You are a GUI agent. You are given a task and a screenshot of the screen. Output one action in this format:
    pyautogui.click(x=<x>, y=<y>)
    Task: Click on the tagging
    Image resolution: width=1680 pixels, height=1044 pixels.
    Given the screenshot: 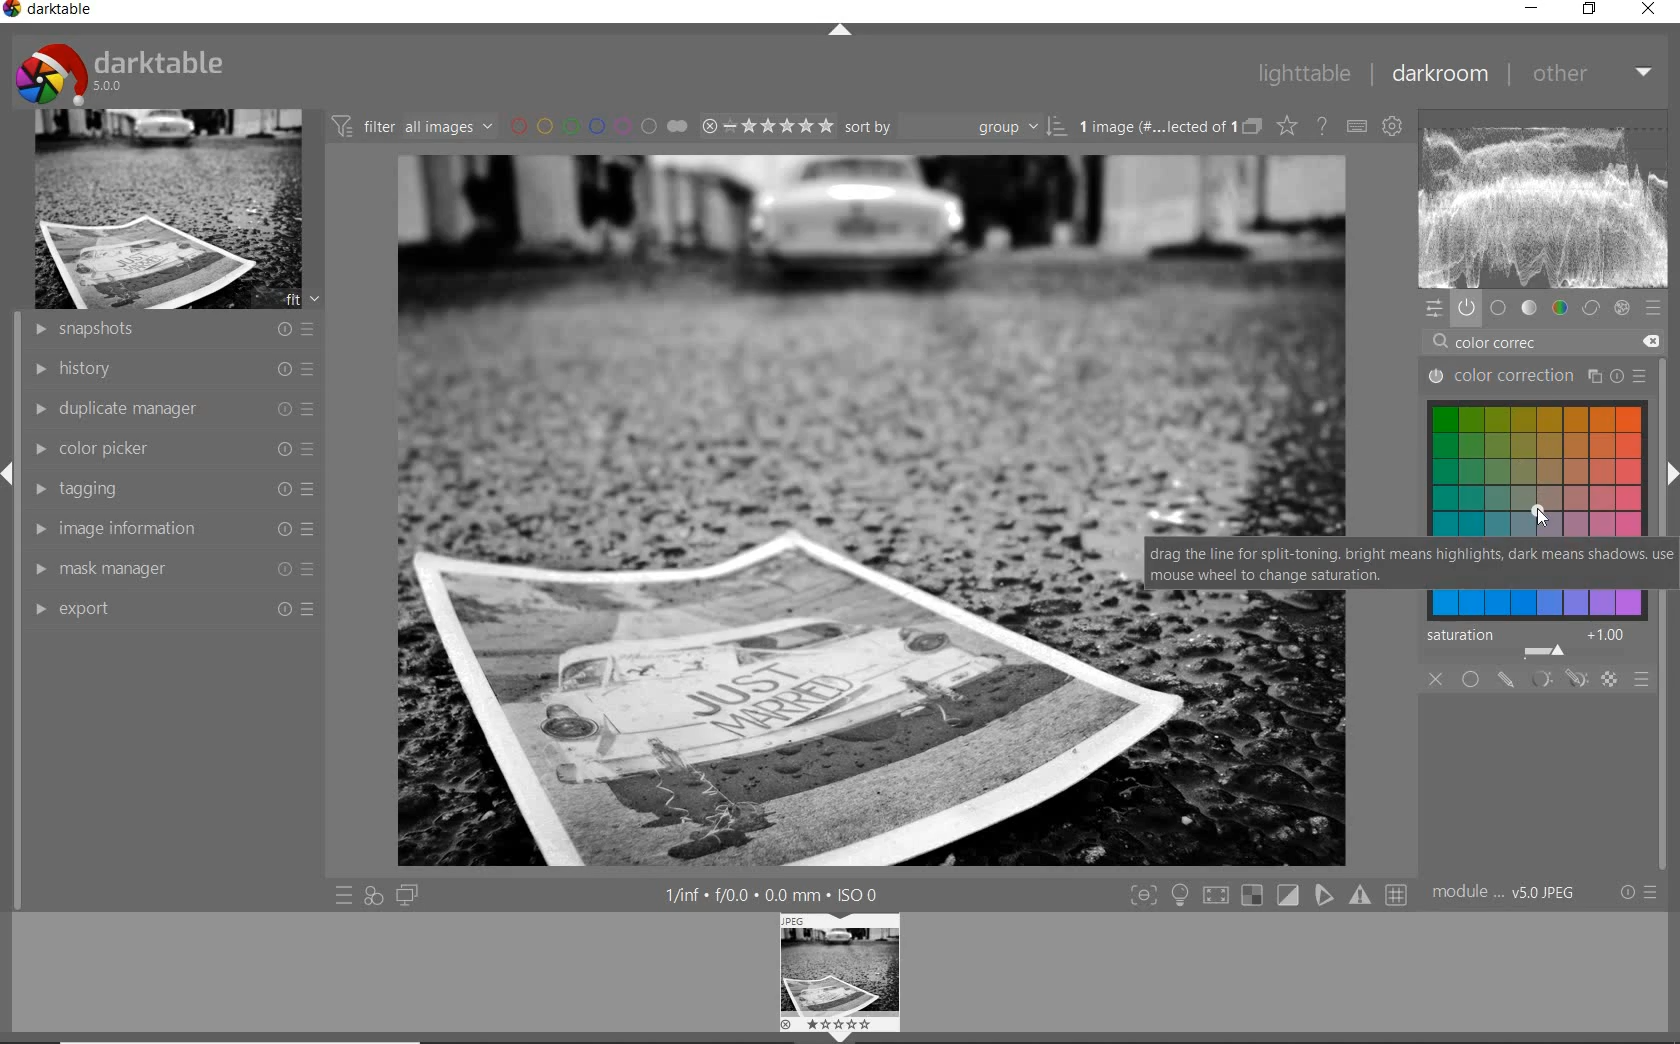 What is the action you would take?
    pyautogui.click(x=171, y=492)
    